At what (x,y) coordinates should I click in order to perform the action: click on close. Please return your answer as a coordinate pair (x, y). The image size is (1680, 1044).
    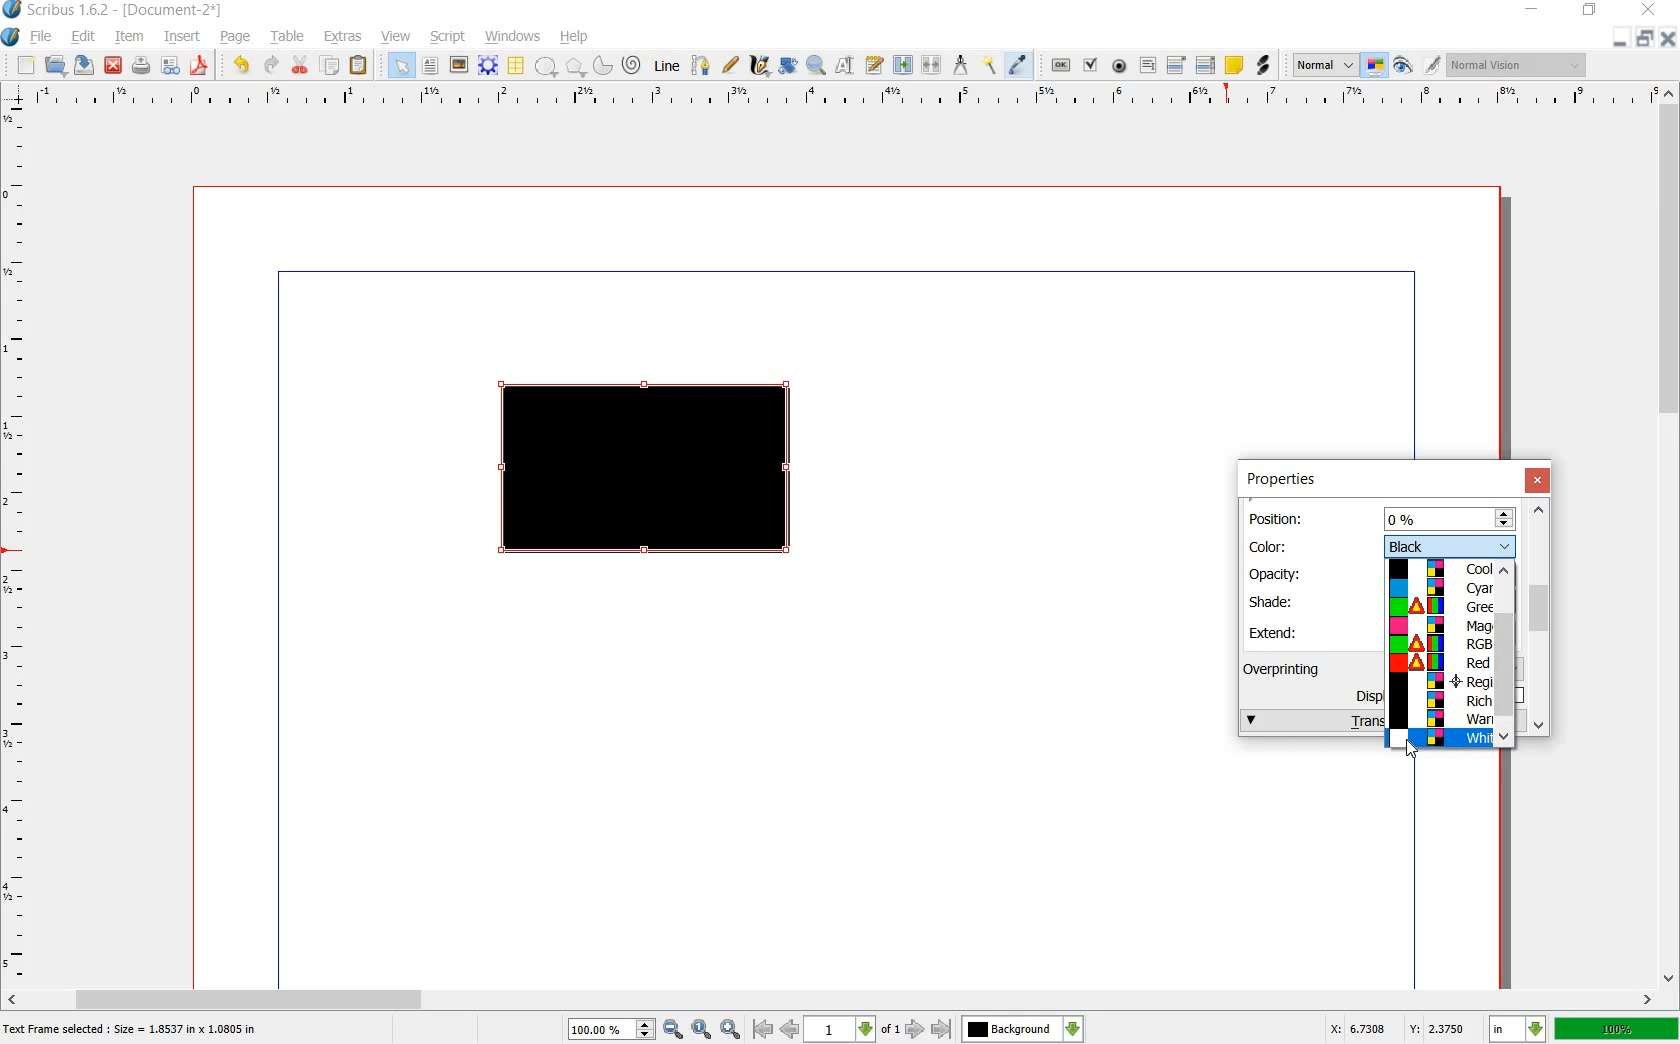
    Looking at the image, I should click on (1666, 38).